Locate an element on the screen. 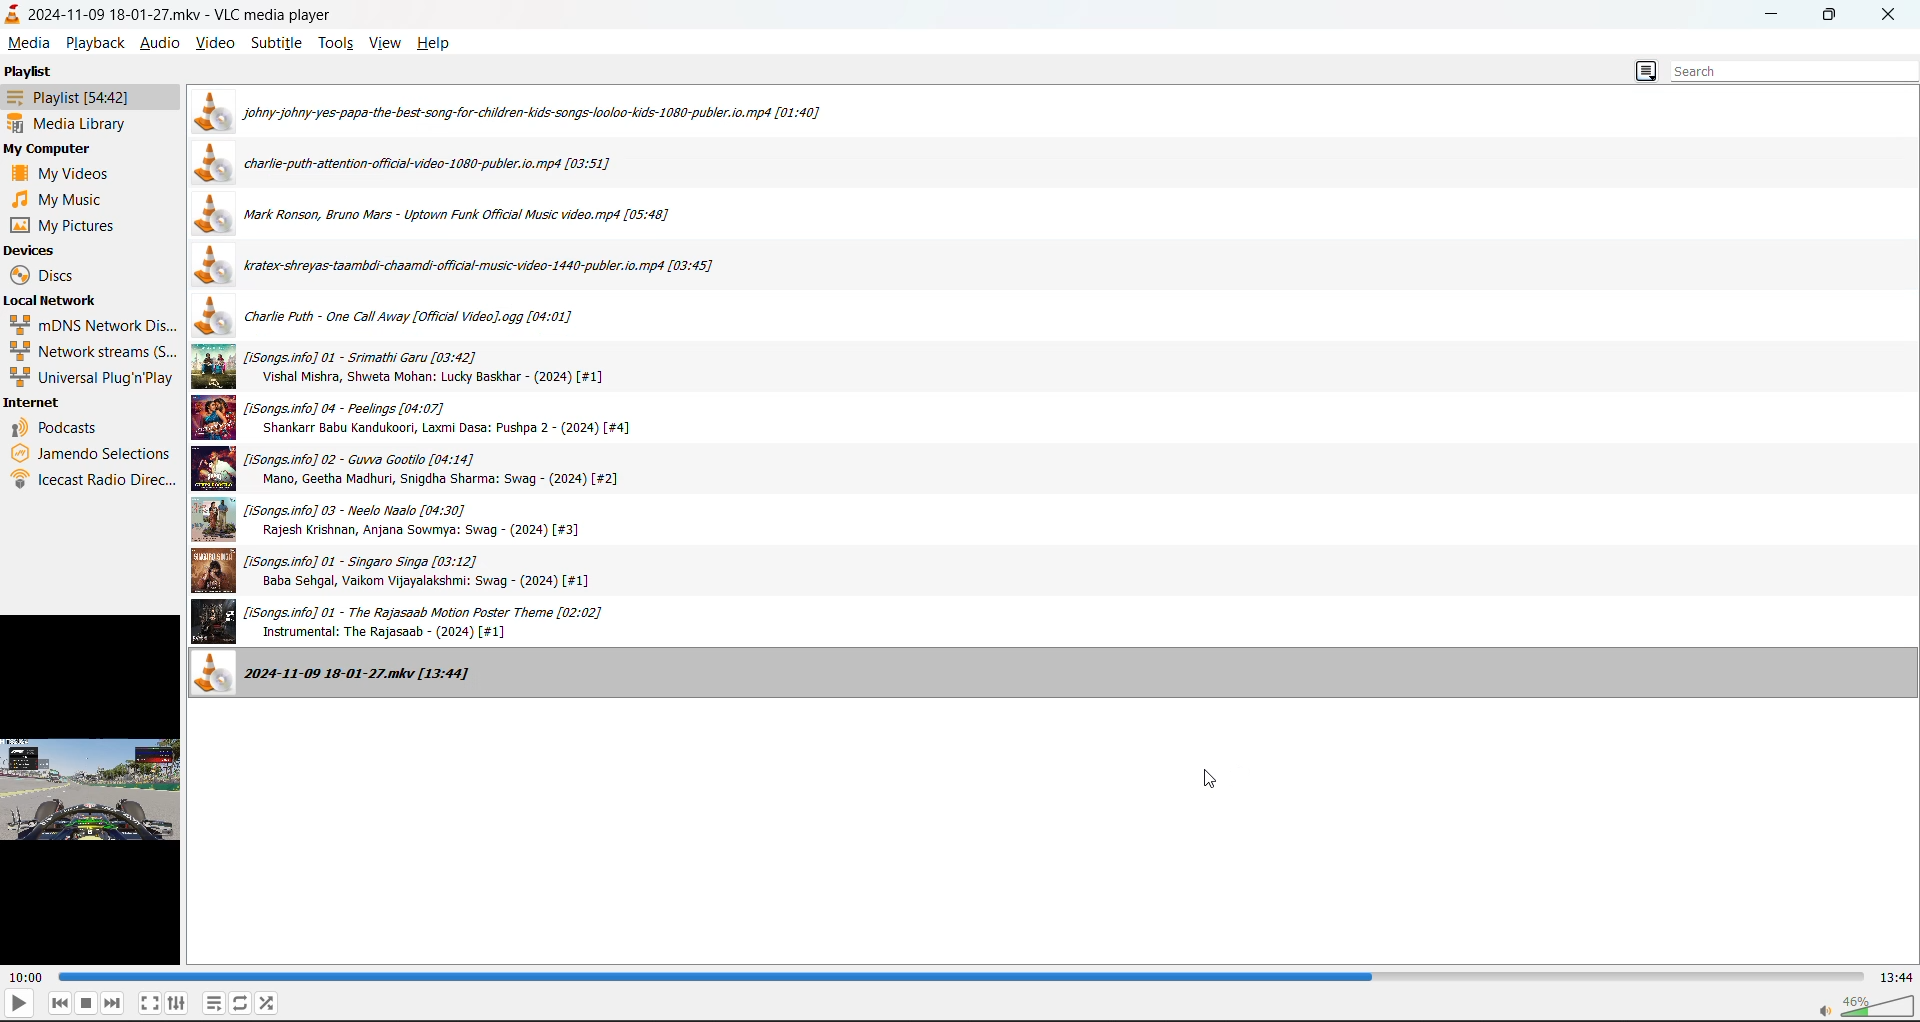 Image resolution: width=1920 pixels, height=1022 pixels. playback is located at coordinates (94, 42).